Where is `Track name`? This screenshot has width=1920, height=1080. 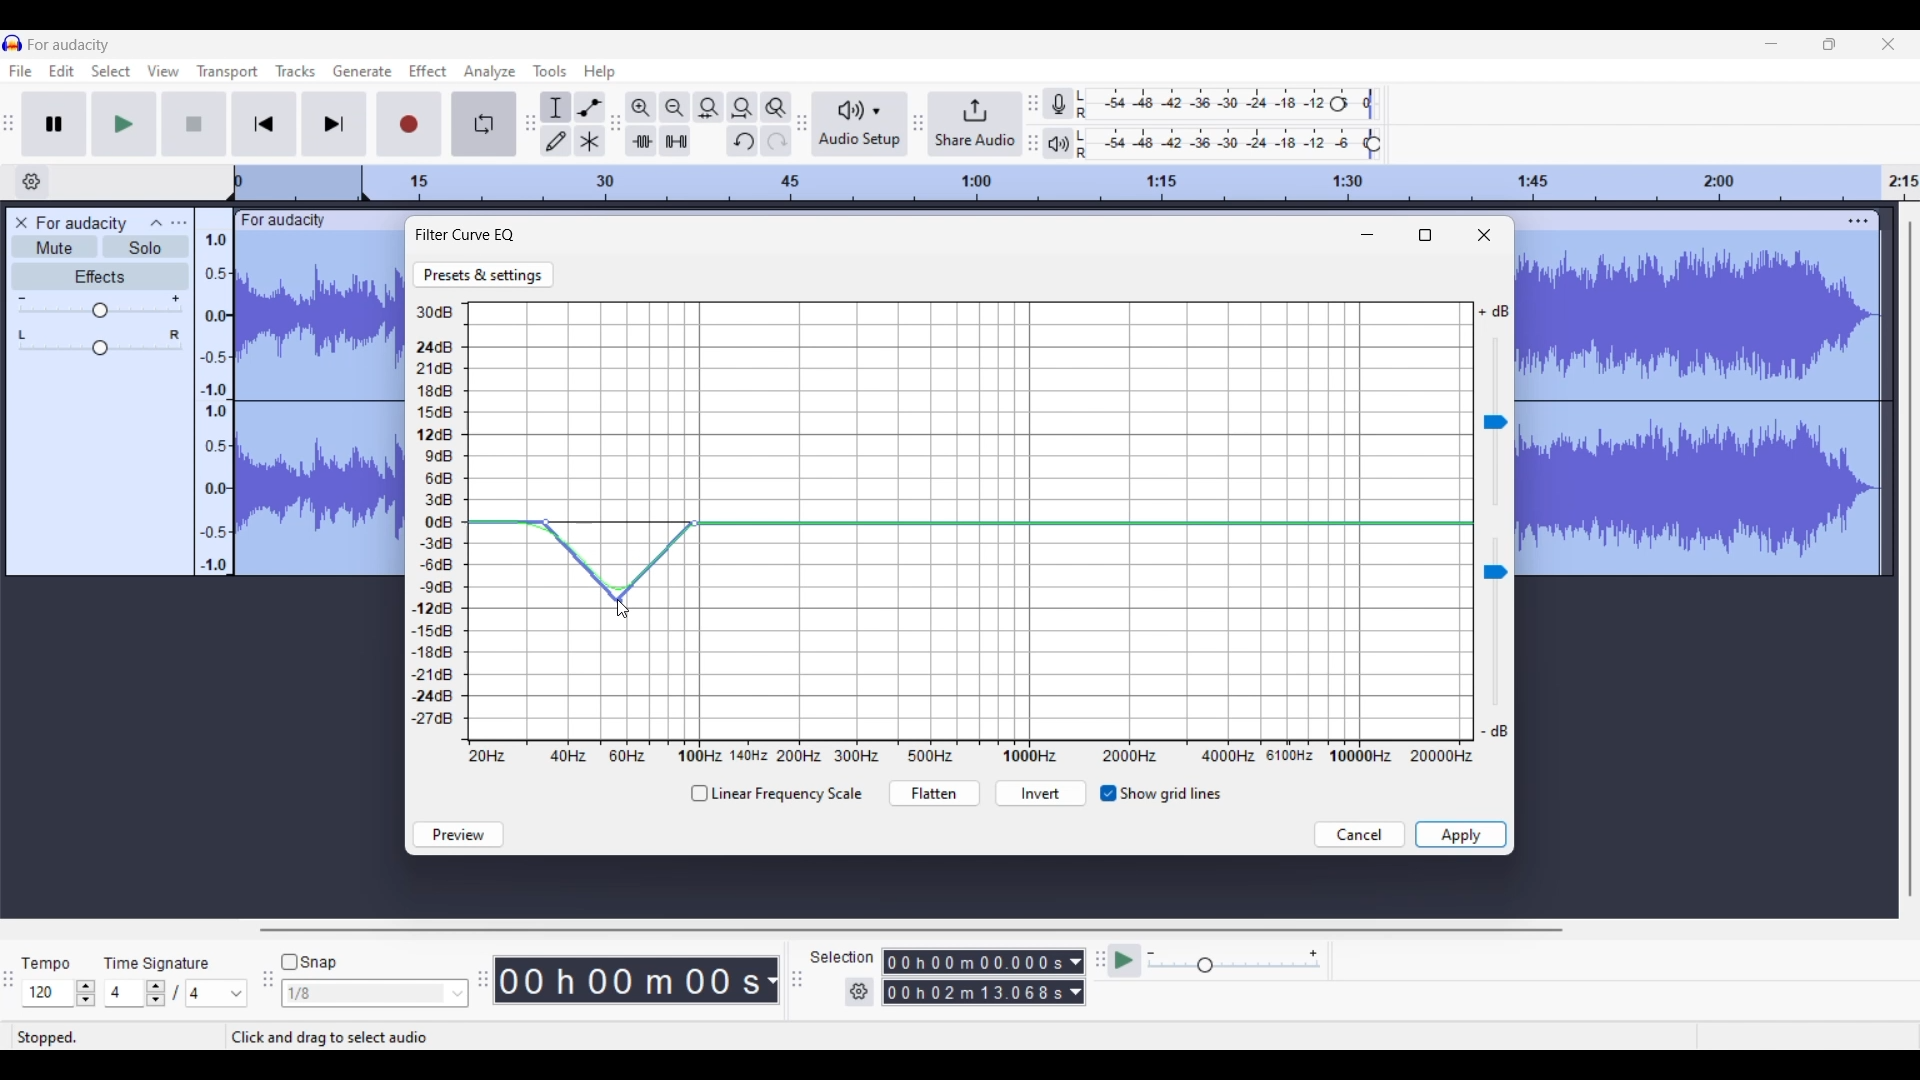 Track name is located at coordinates (284, 221).